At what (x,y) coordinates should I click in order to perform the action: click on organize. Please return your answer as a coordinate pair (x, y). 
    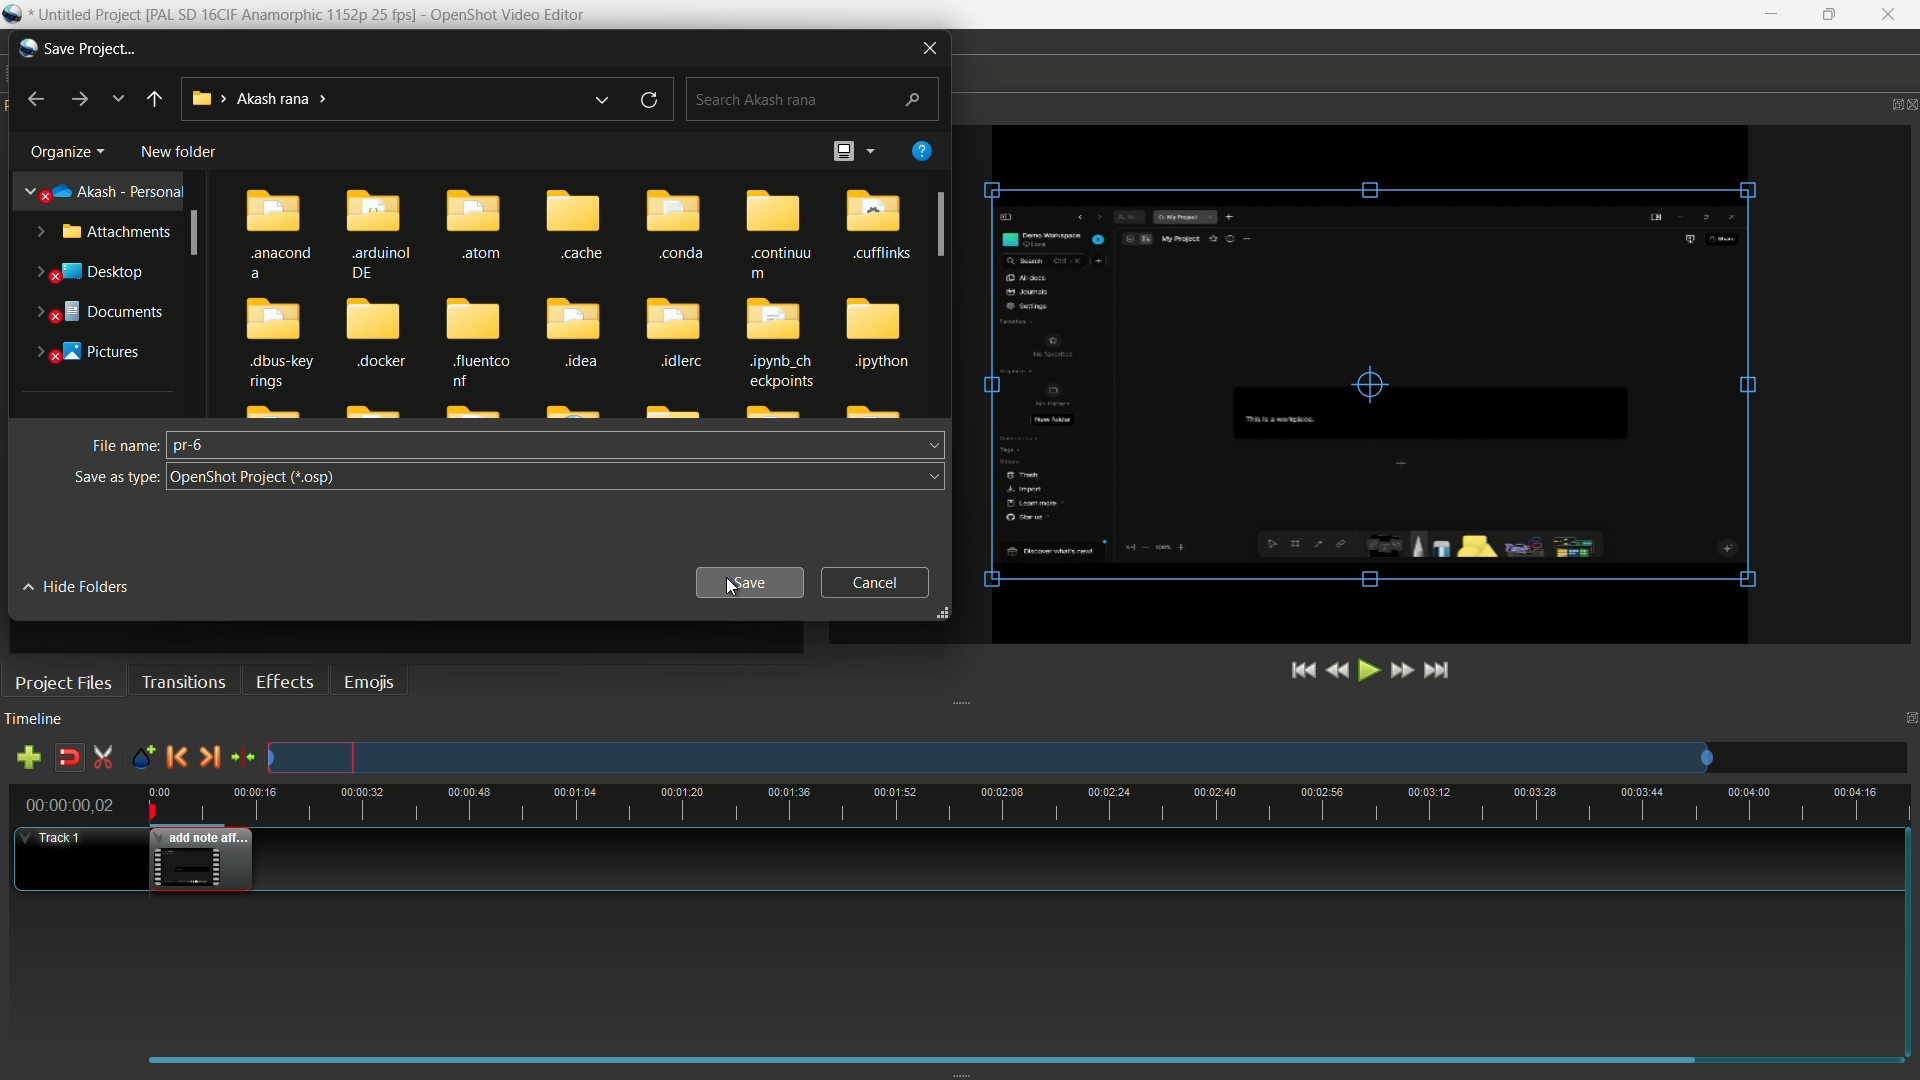
    Looking at the image, I should click on (63, 151).